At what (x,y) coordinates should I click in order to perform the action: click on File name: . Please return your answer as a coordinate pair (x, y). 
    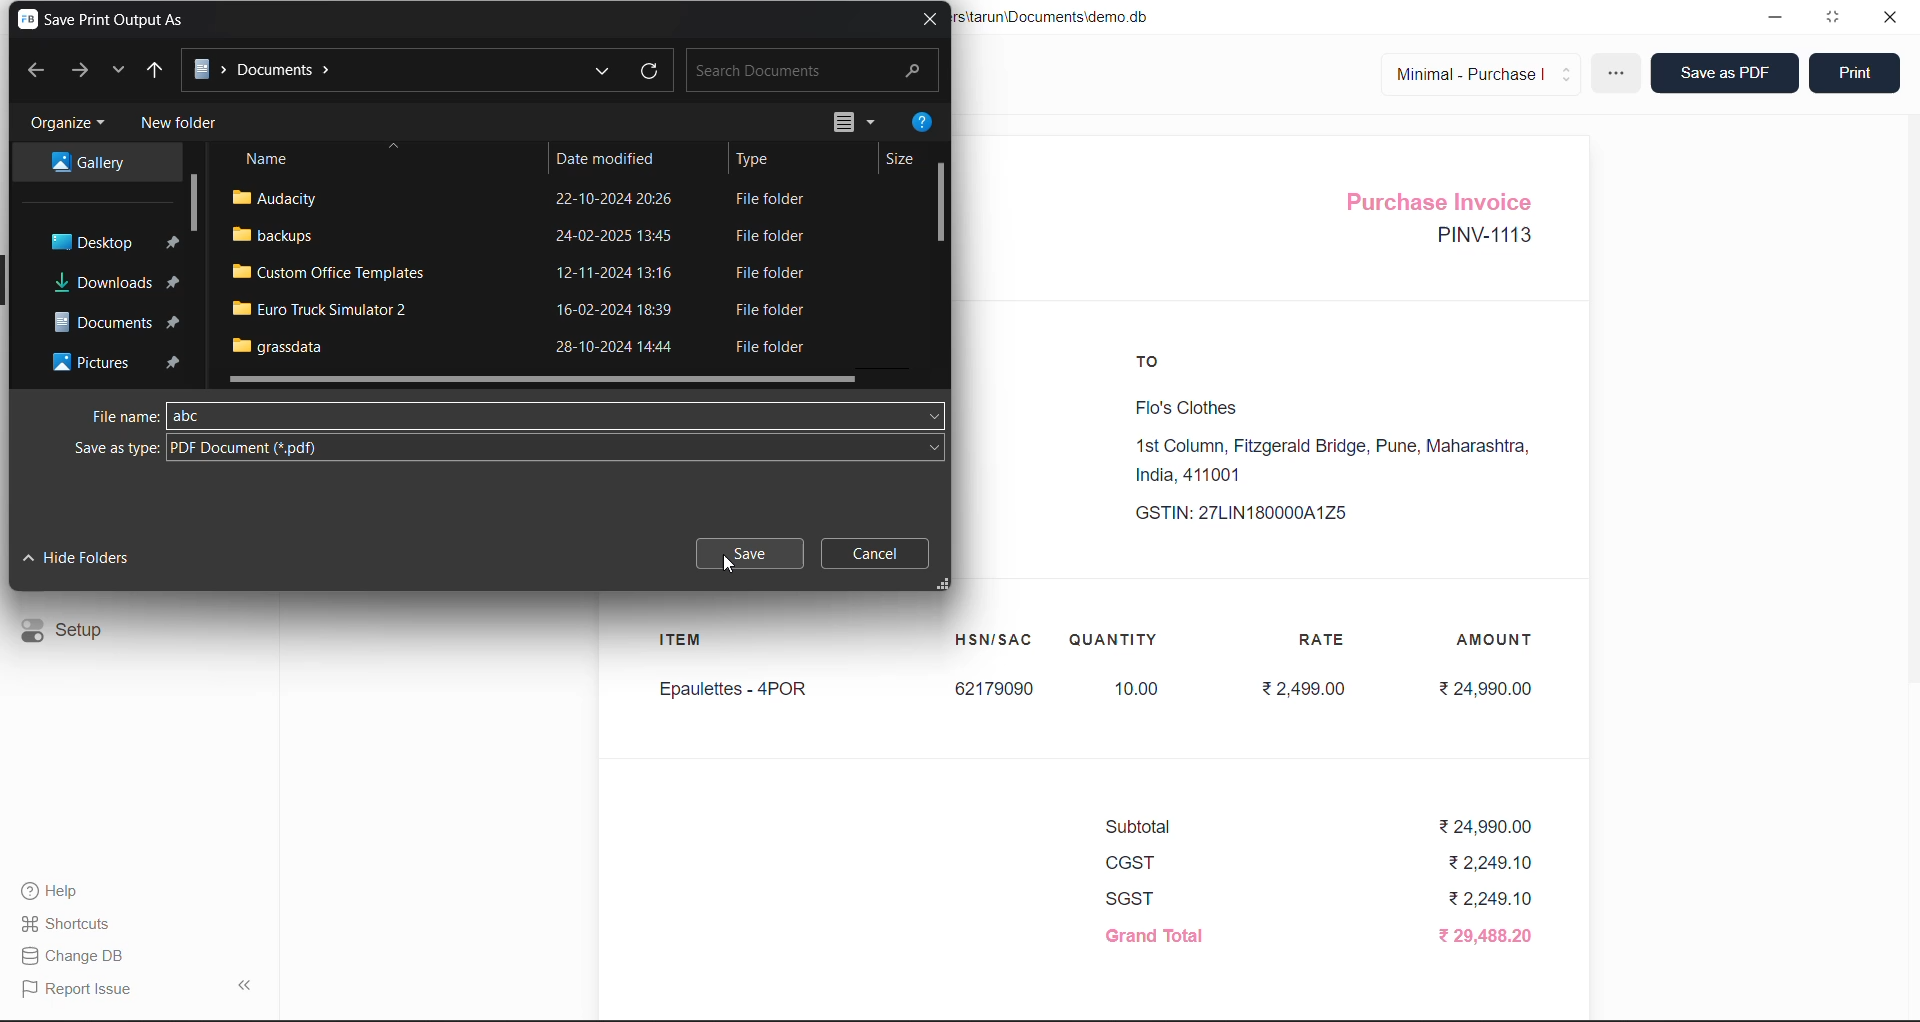
    Looking at the image, I should click on (126, 417).